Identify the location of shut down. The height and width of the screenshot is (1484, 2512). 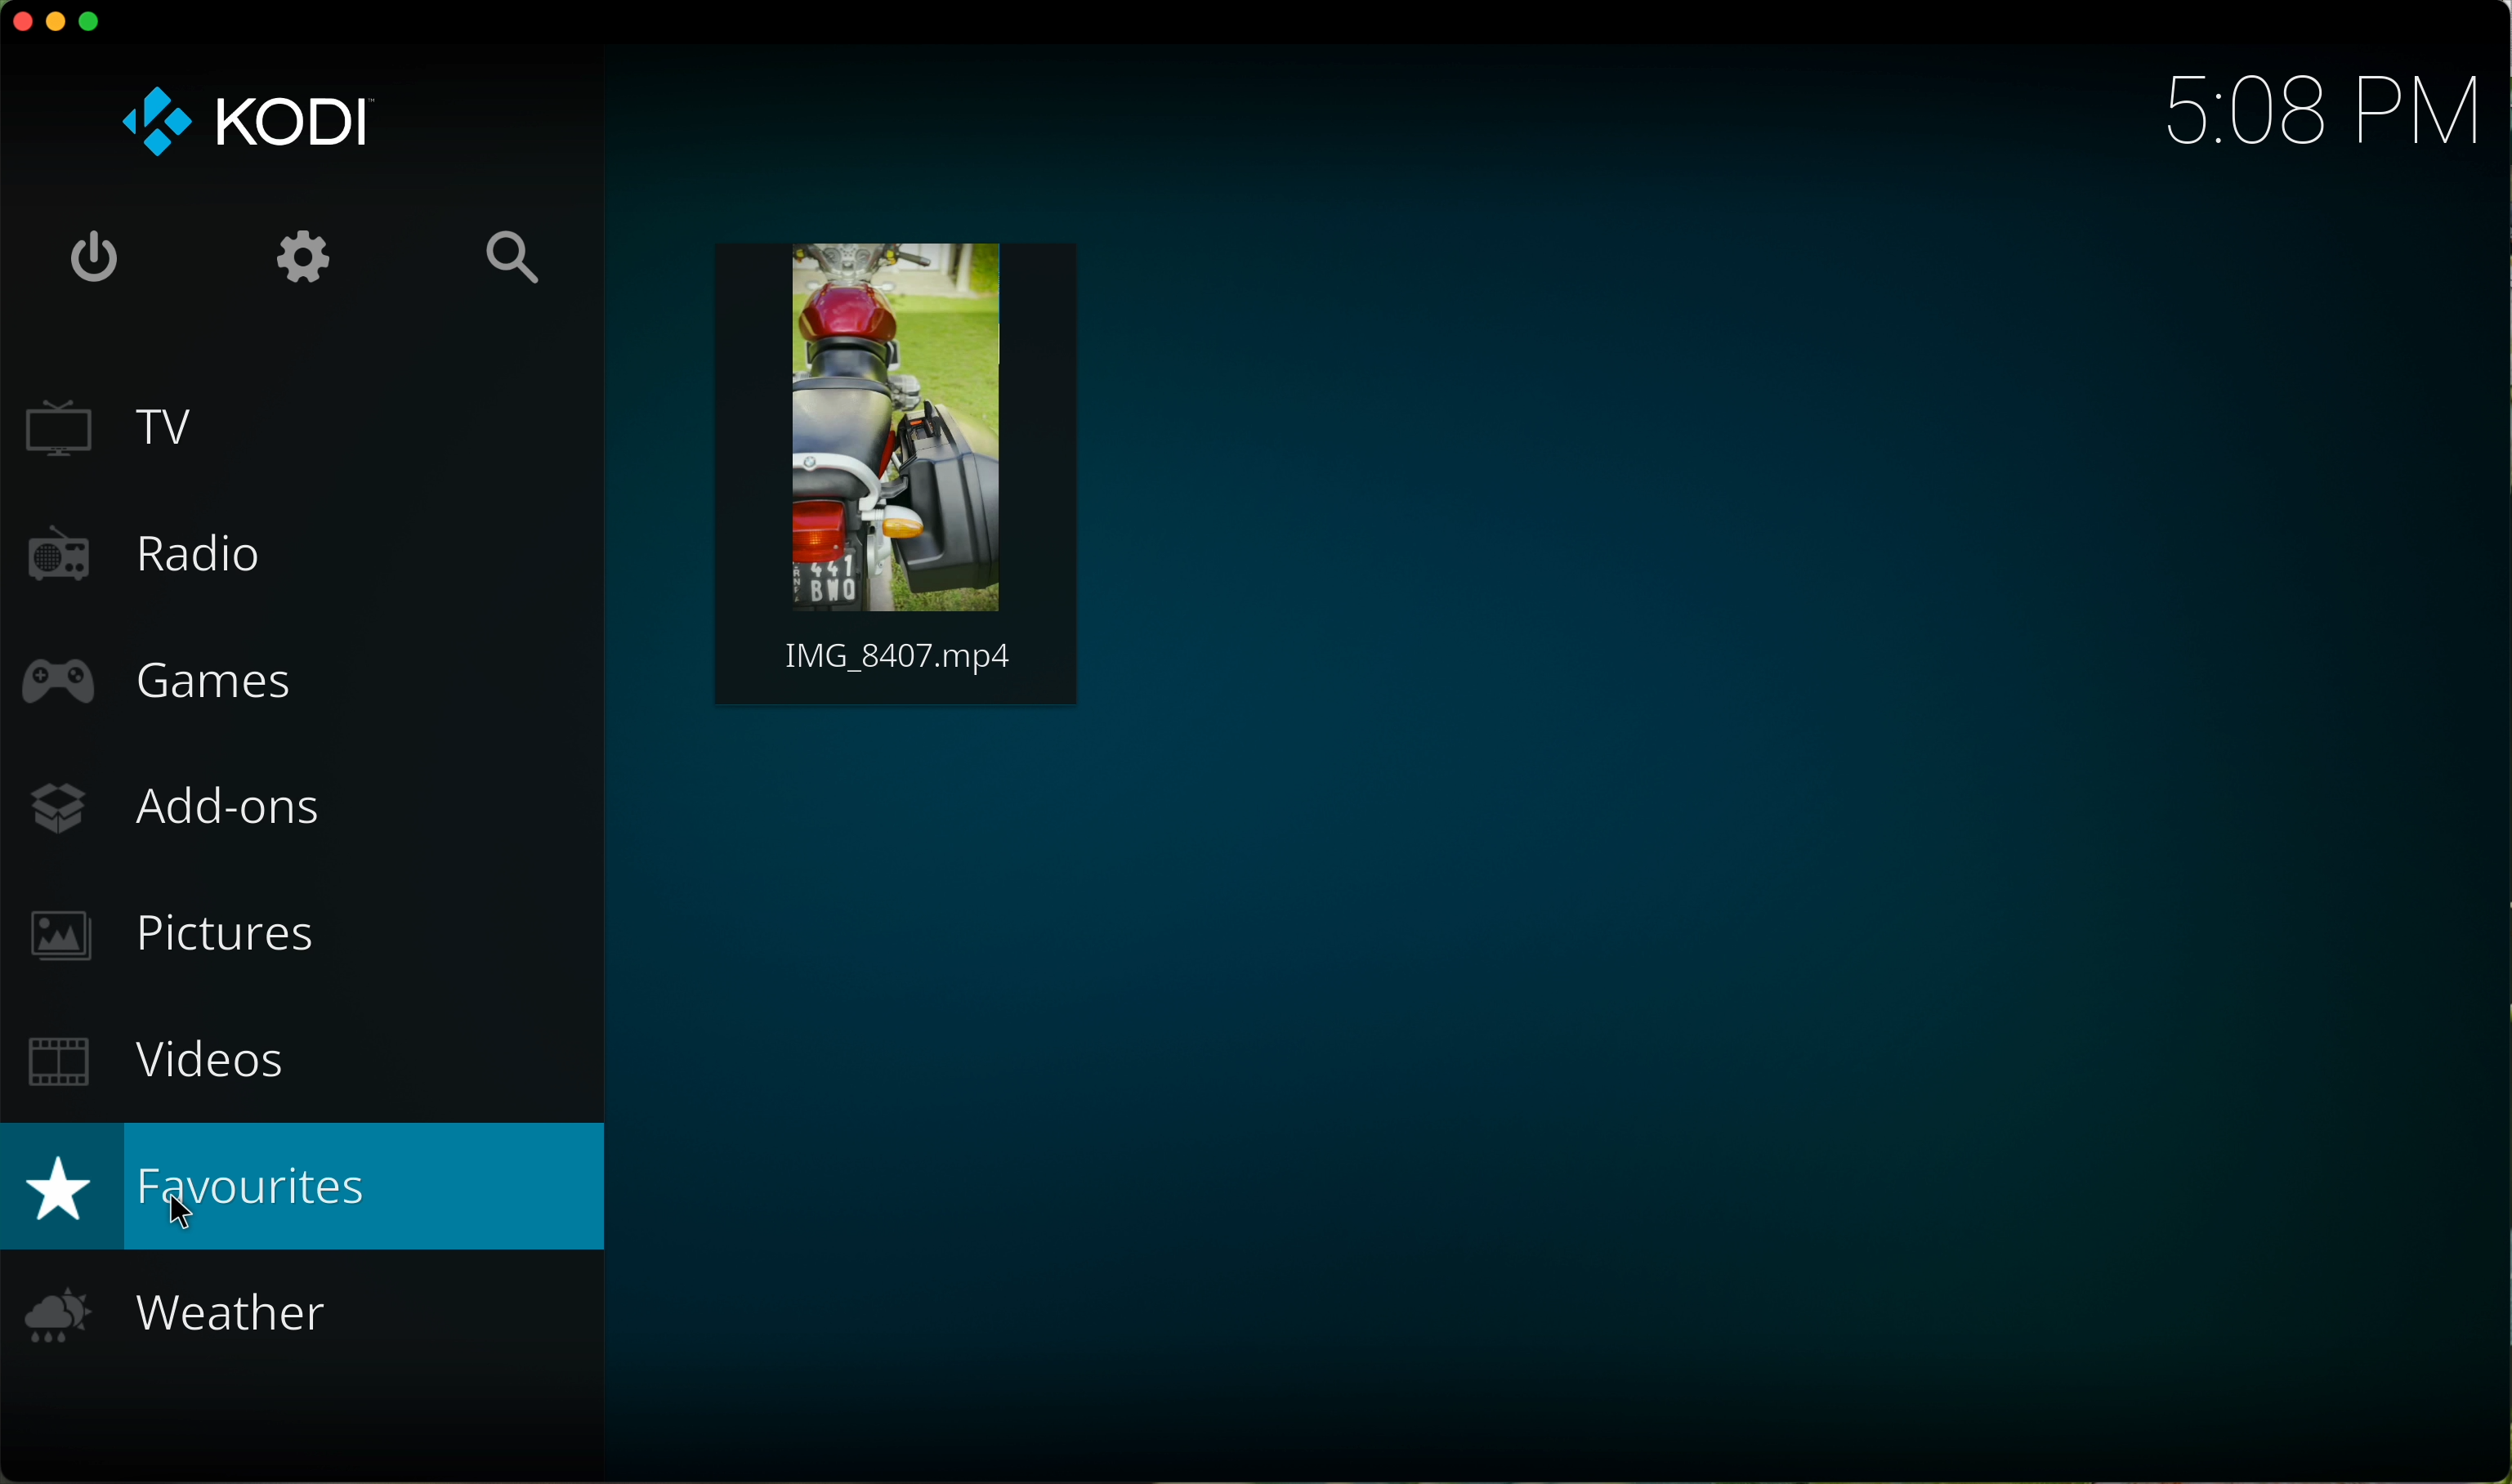
(92, 251).